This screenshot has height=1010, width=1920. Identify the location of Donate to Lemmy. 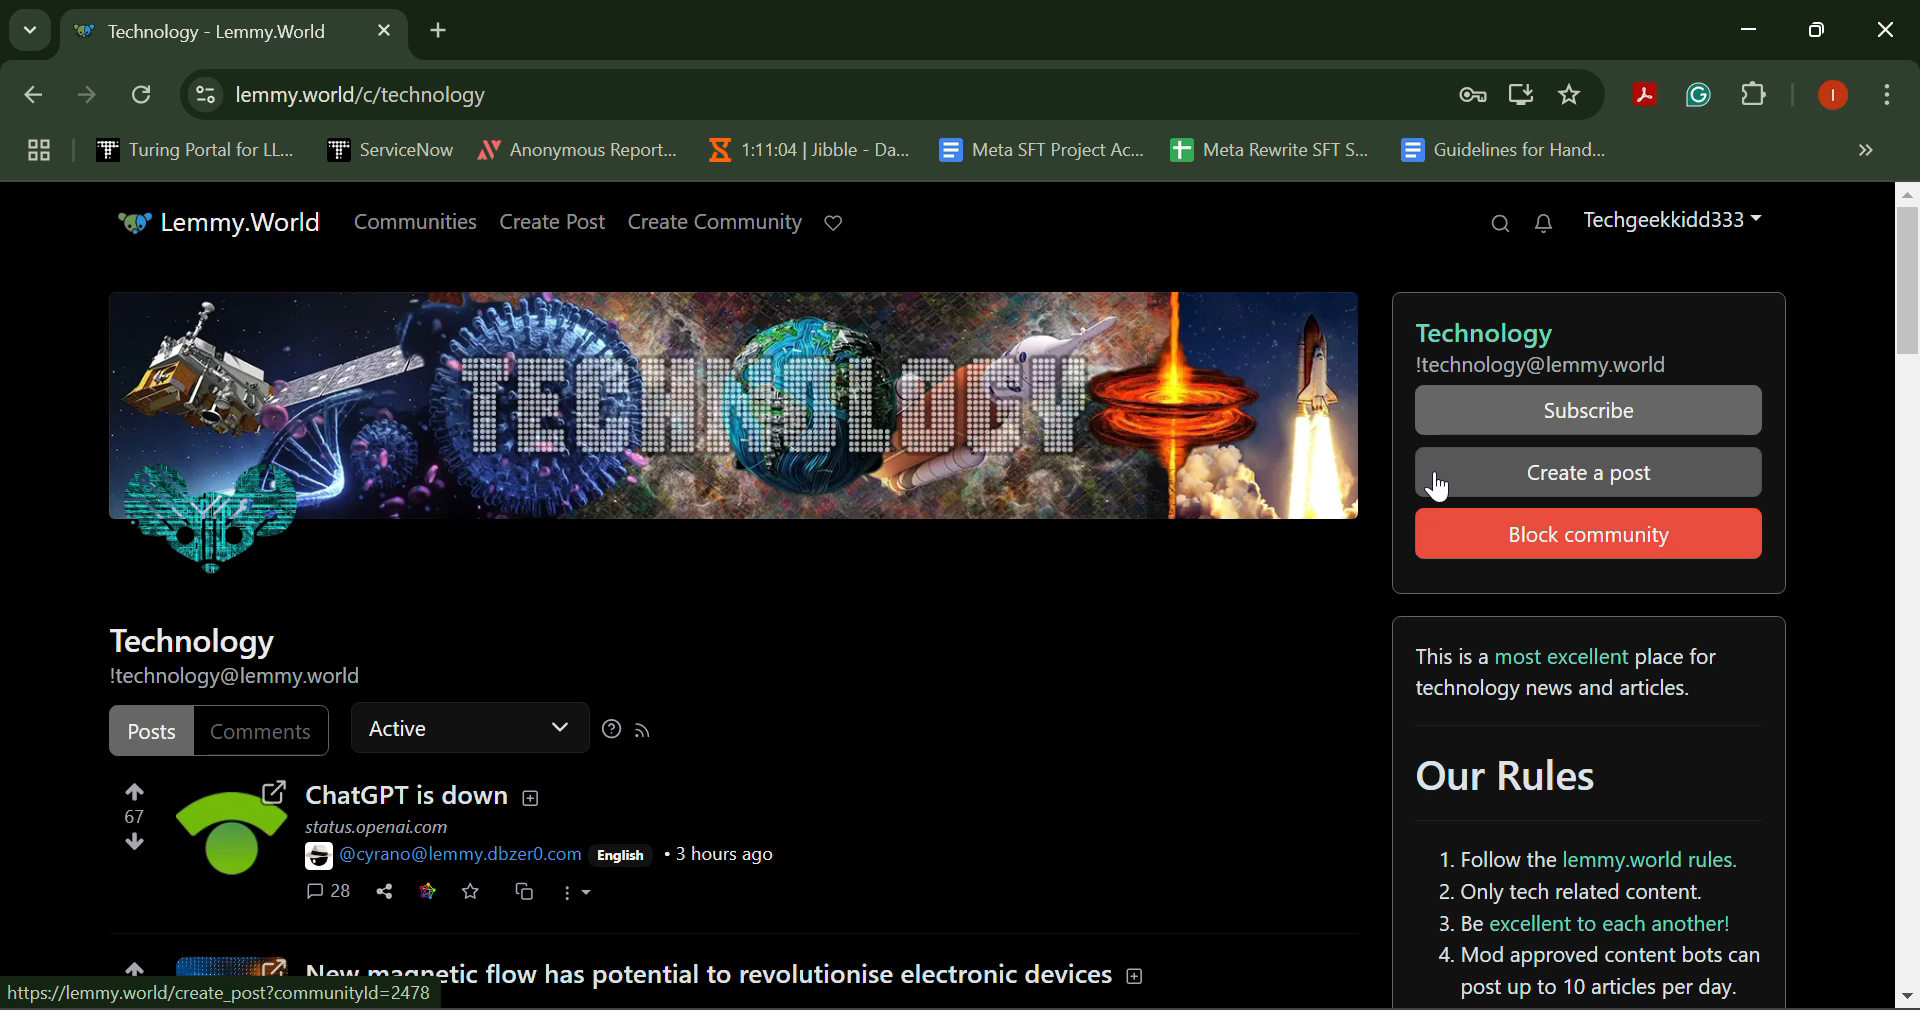
(836, 223).